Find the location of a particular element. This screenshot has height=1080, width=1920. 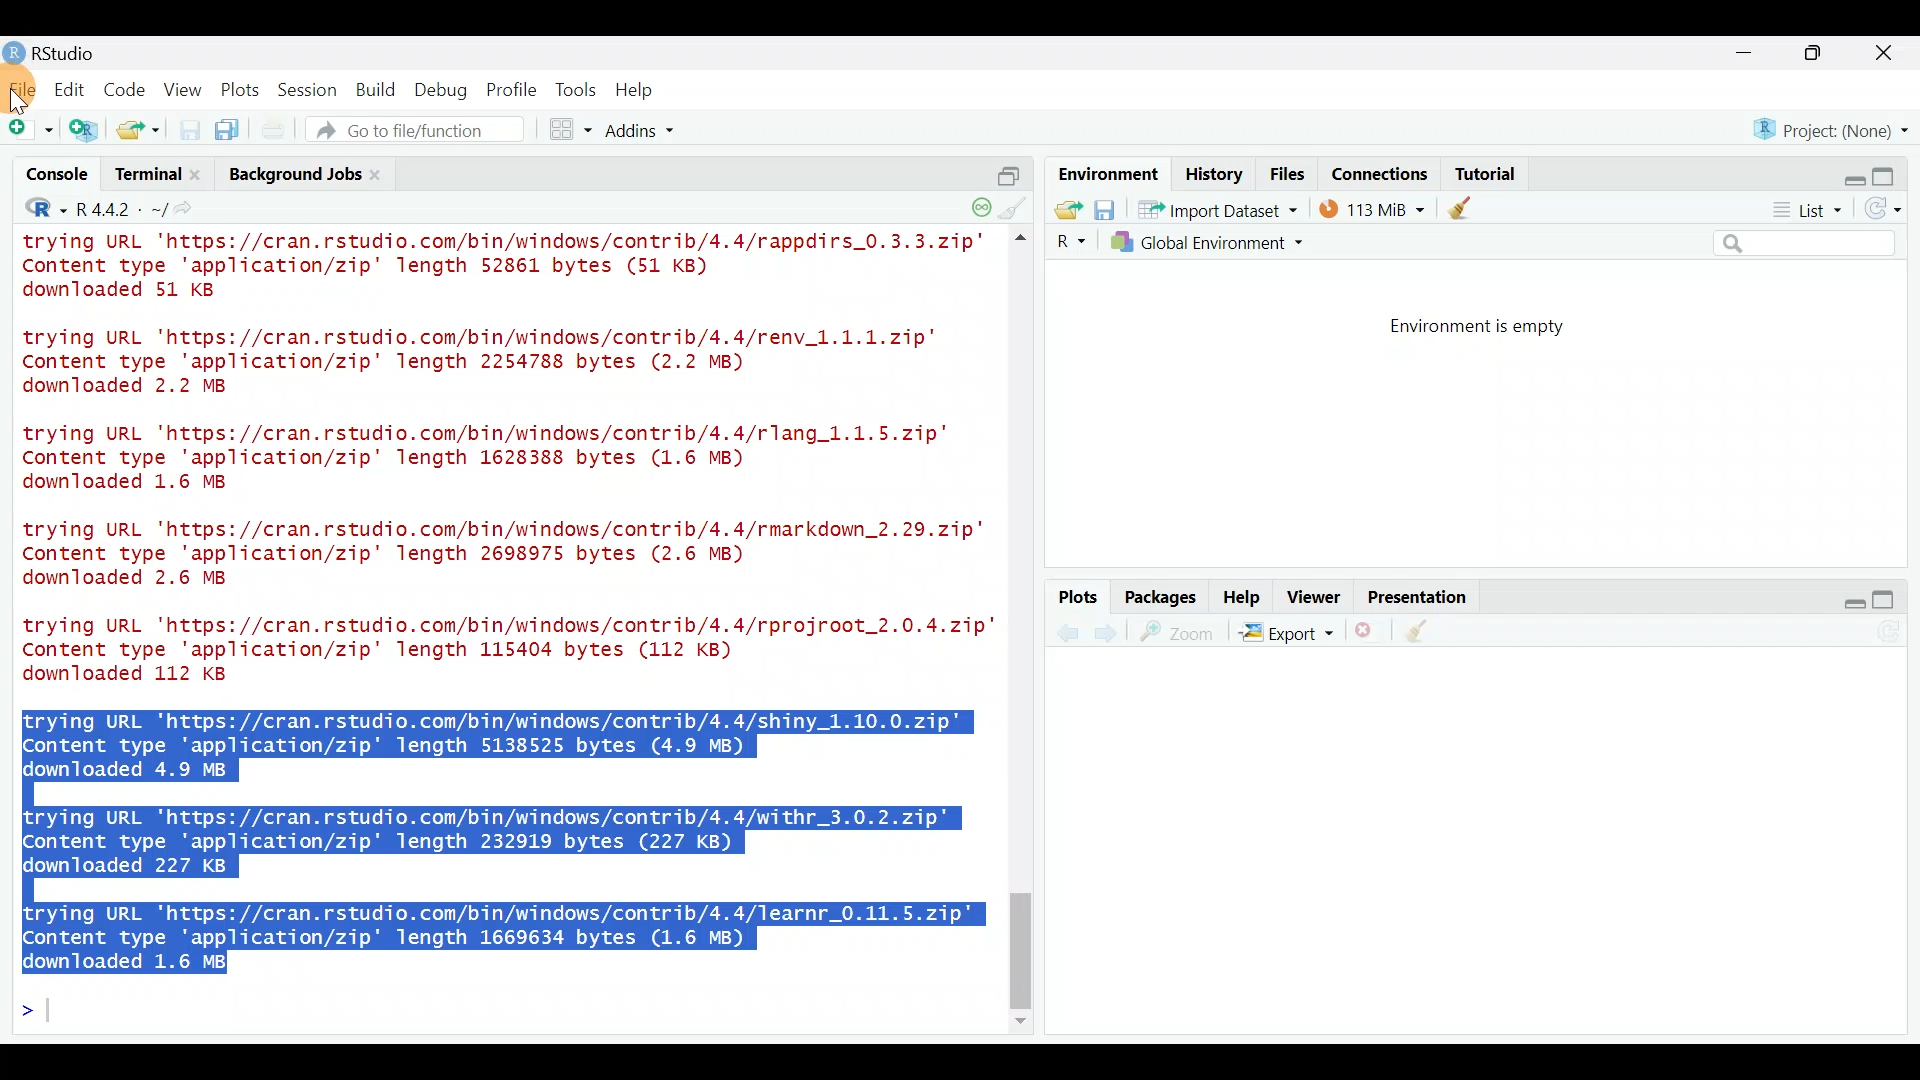

Packages is located at coordinates (1159, 596).